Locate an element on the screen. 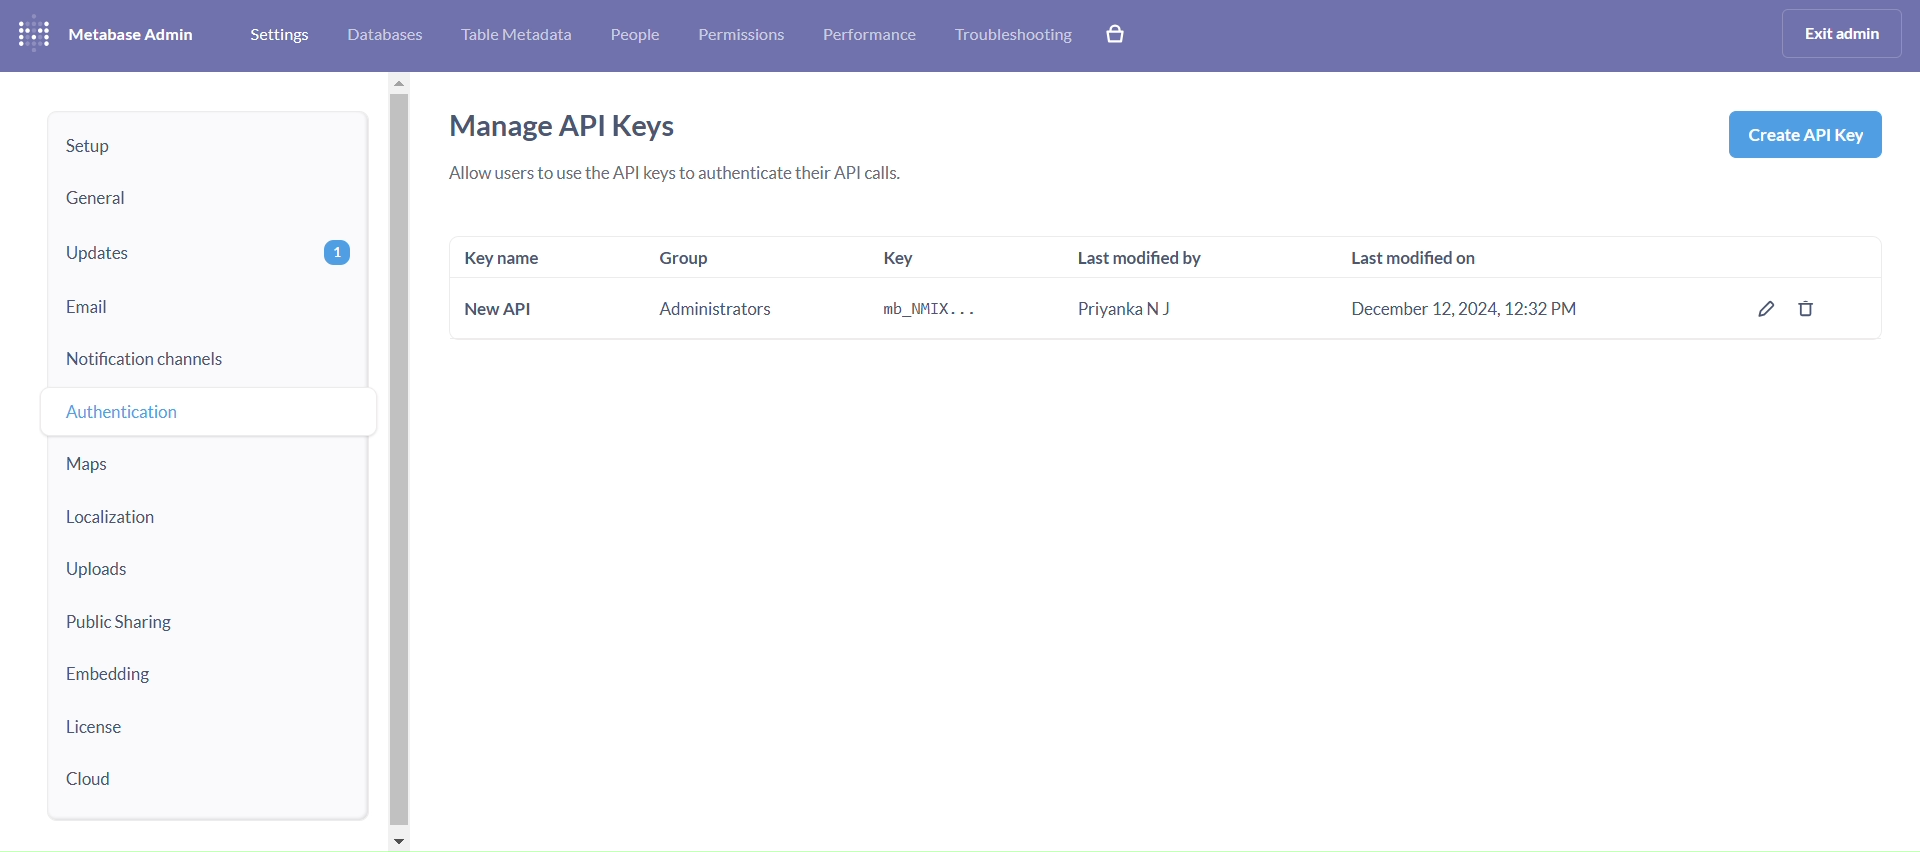 The width and height of the screenshot is (1920, 852). vertical scroll bar is located at coordinates (400, 462).